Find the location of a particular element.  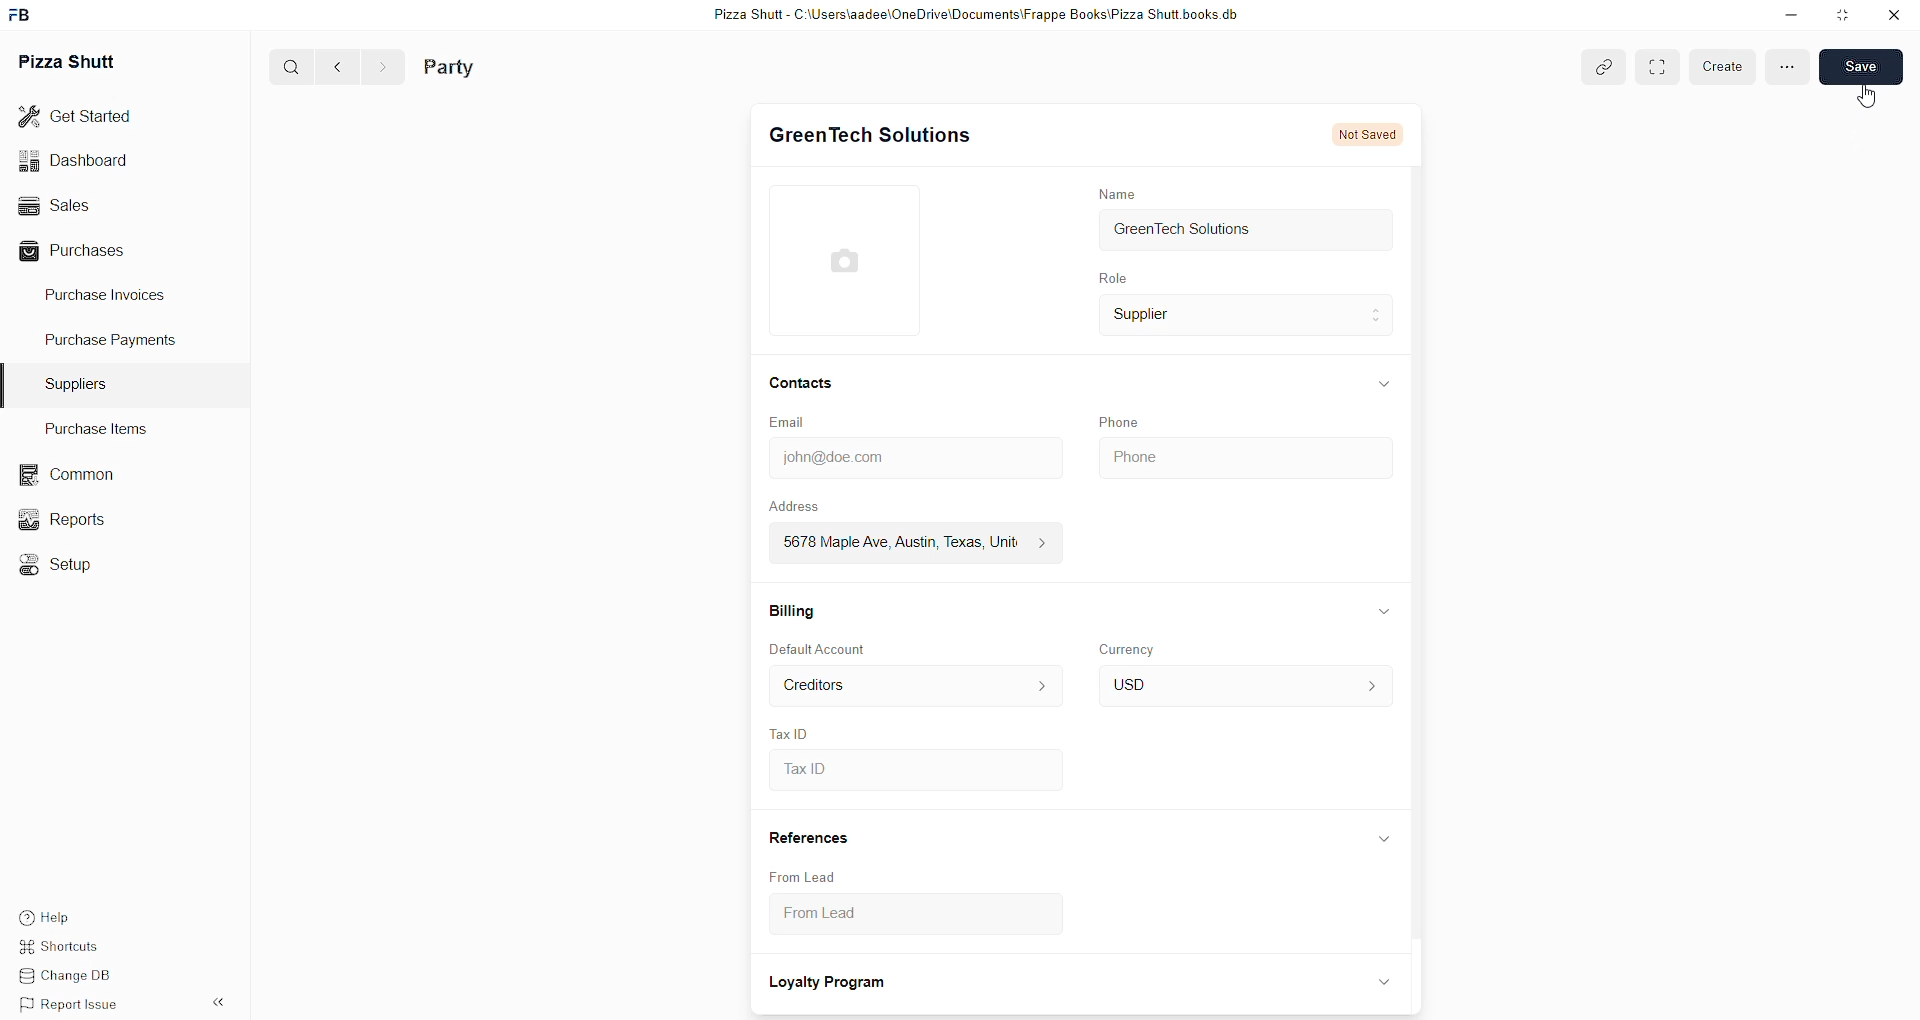

hide is located at coordinates (1382, 840).